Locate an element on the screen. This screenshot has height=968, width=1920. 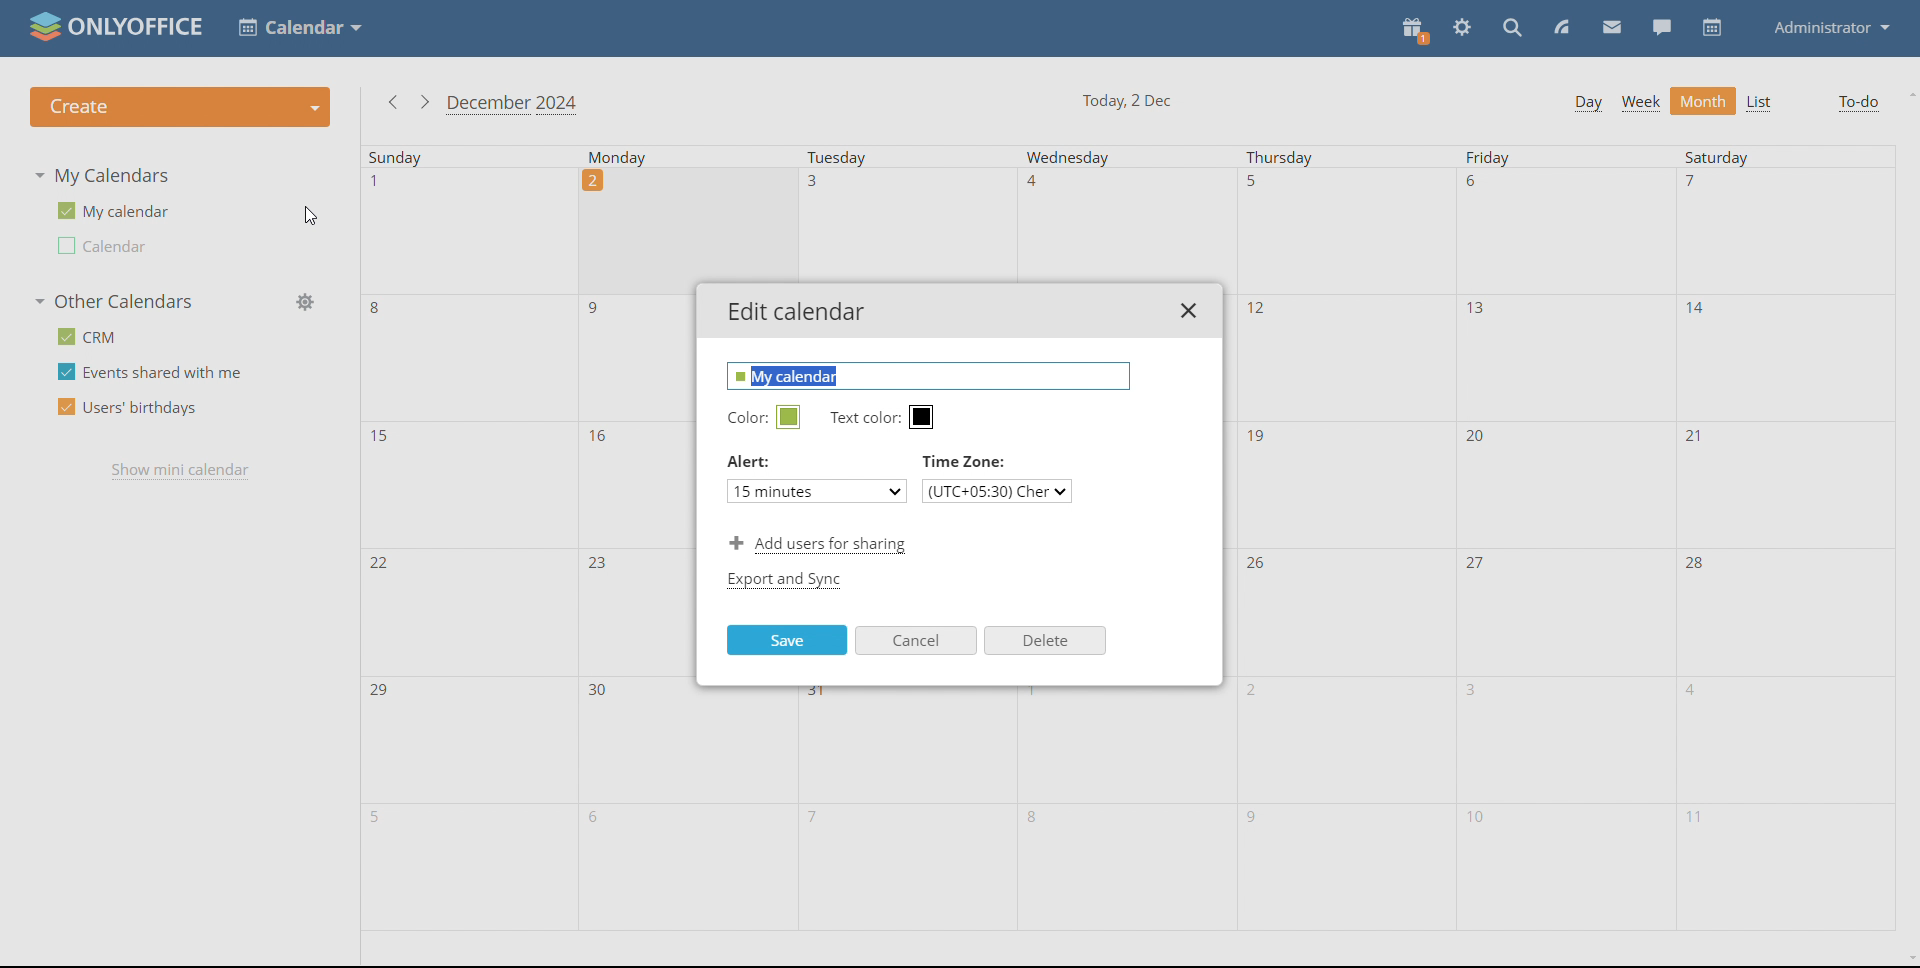
users' birthdays is located at coordinates (126, 409).